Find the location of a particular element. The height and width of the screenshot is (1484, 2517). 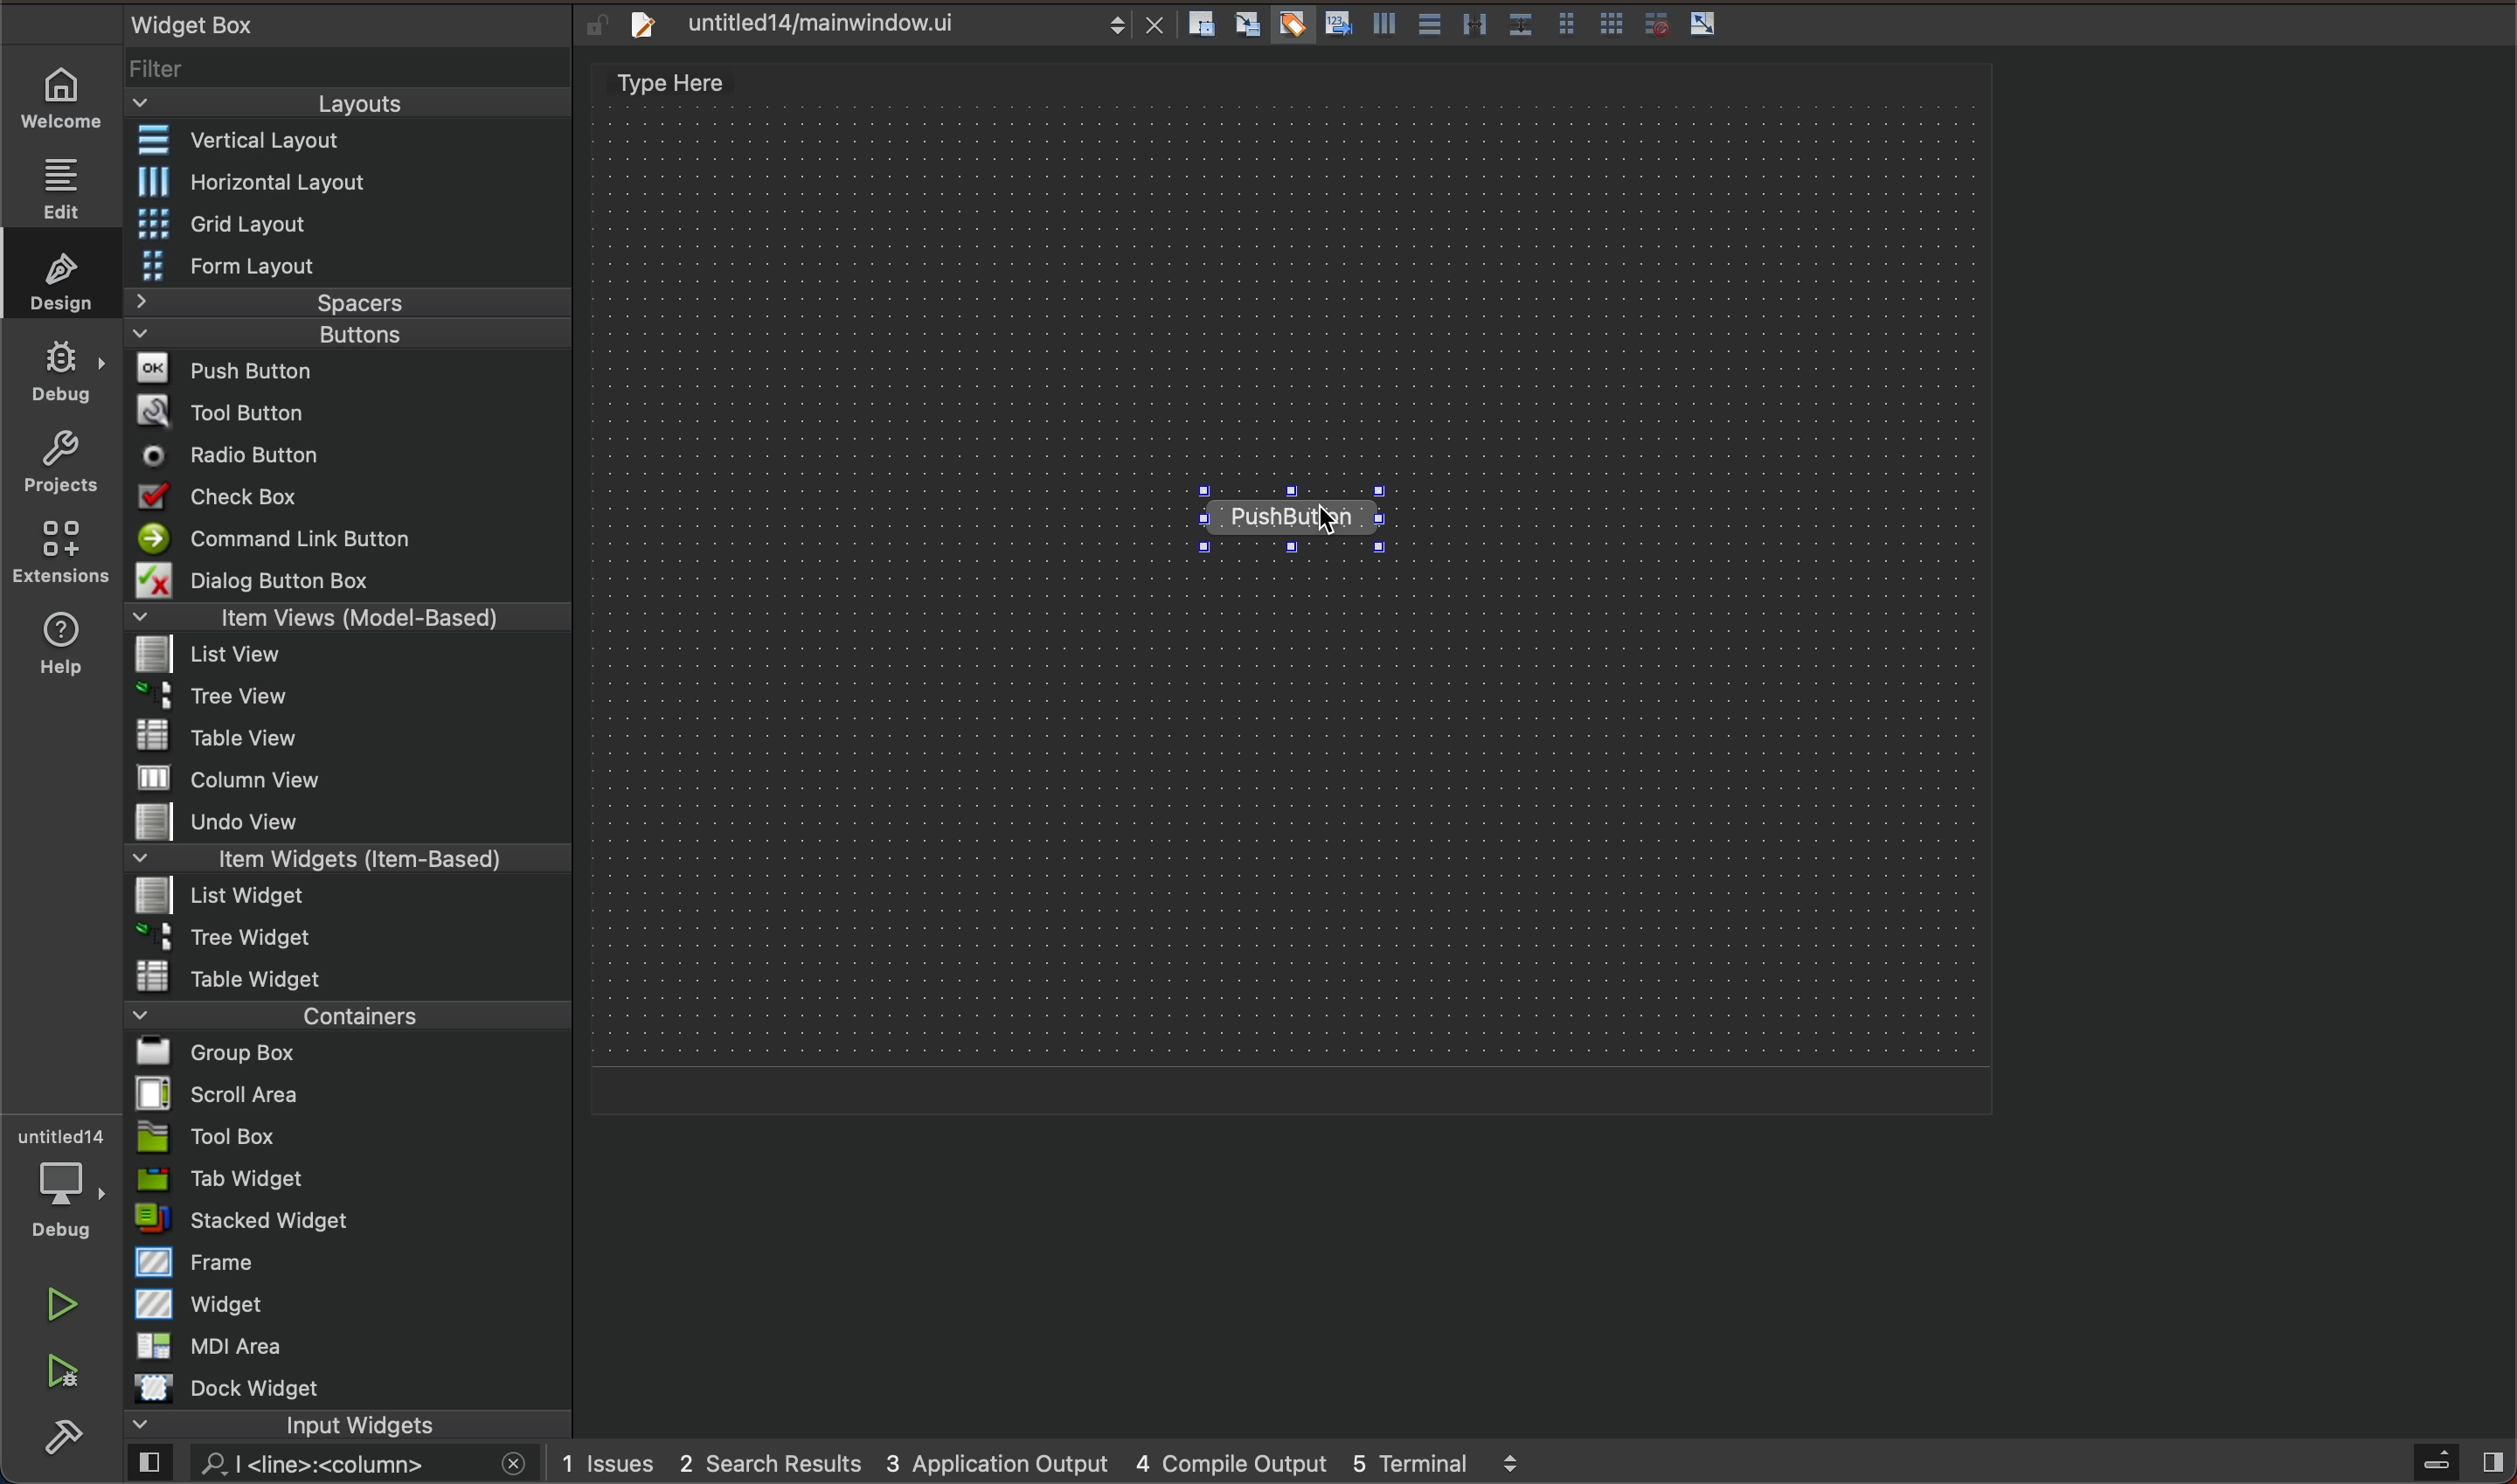

debugger is located at coordinates (66, 1189).